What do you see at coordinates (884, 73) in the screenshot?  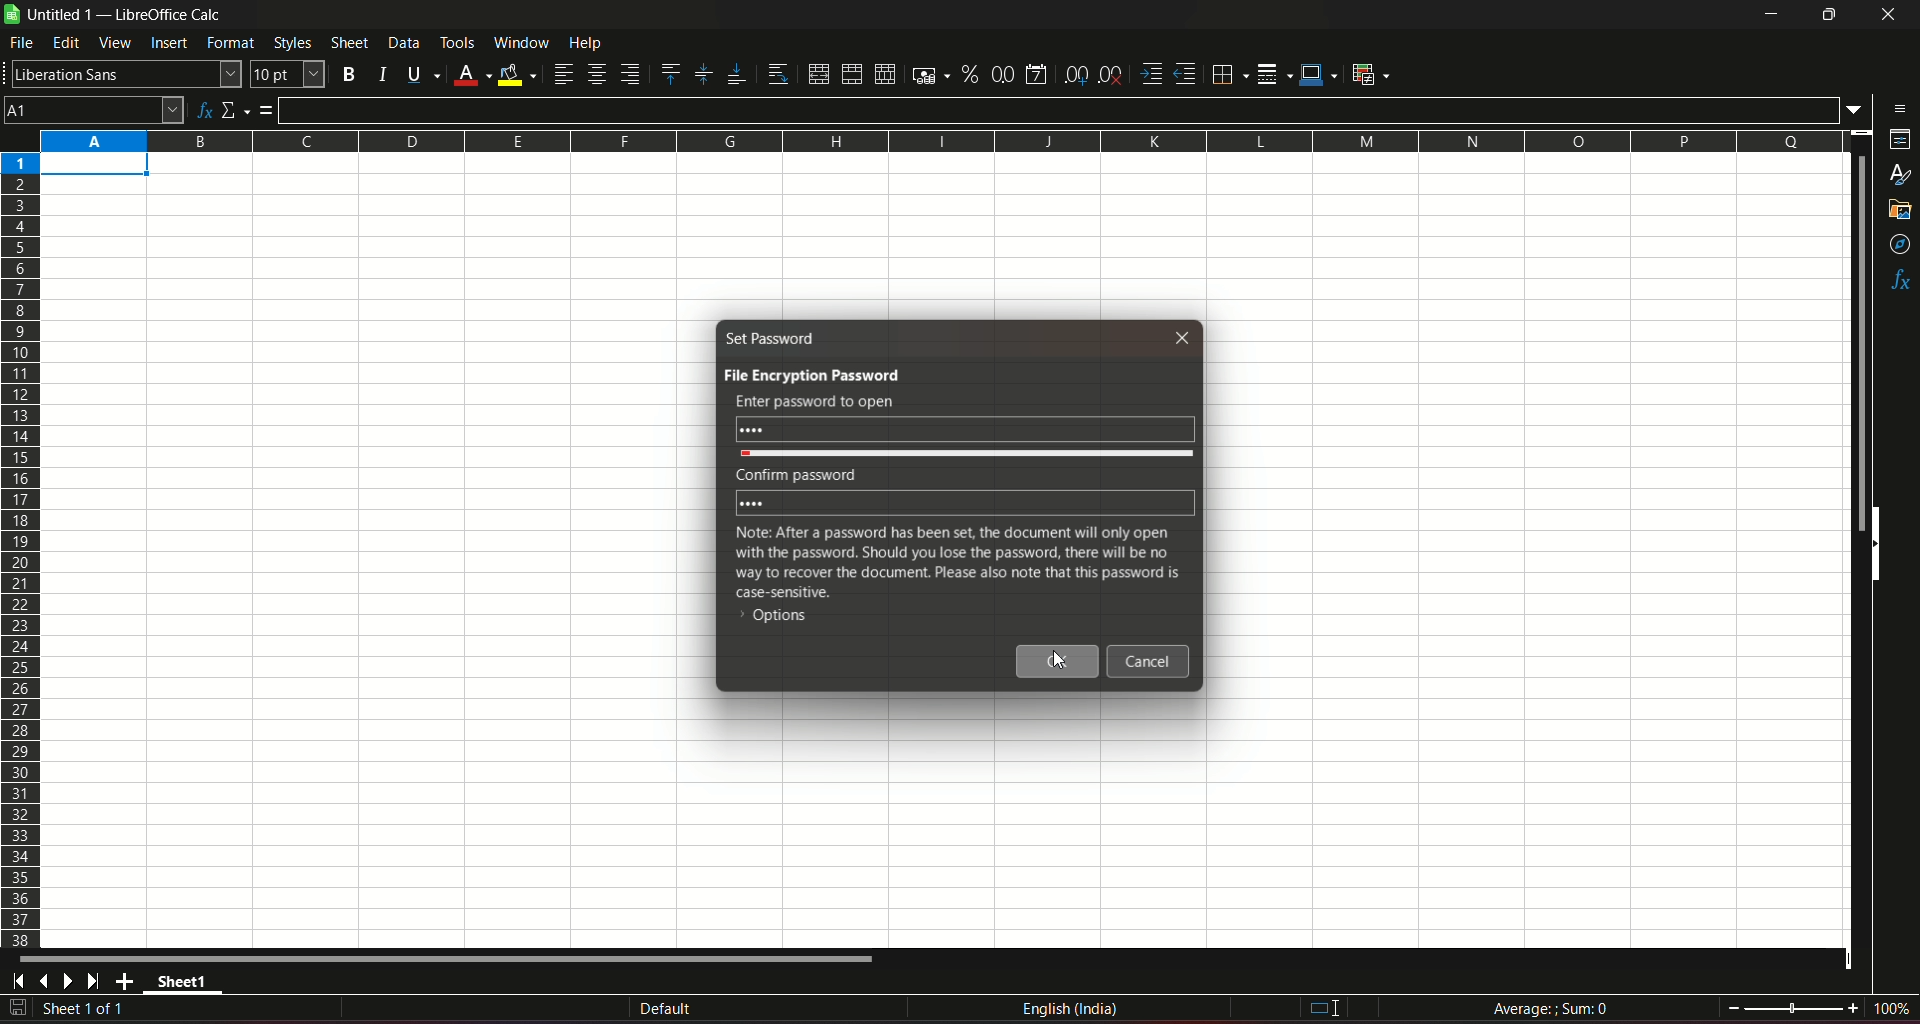 I see `unmerge cells` at bounding box center [884, 73].